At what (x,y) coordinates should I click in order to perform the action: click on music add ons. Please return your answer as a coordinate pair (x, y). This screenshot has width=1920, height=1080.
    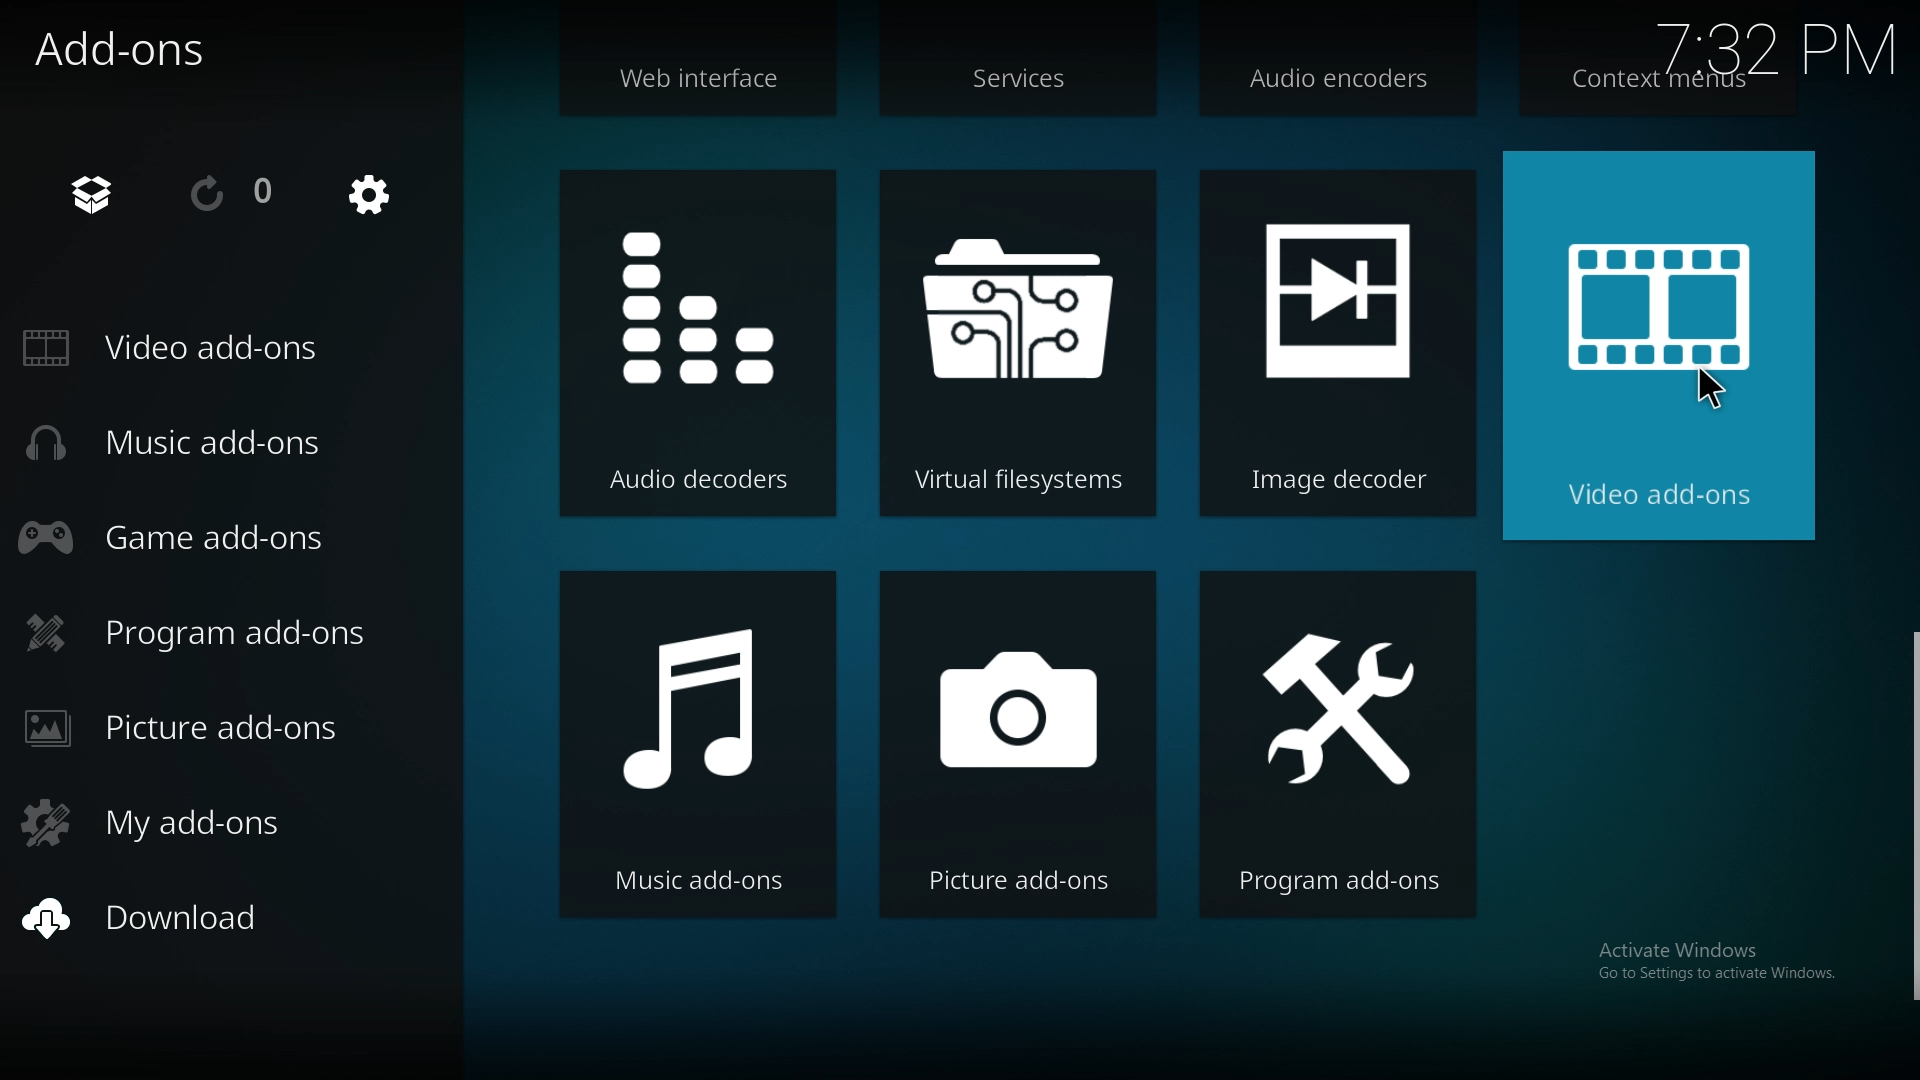
    Looking at the image, I should click on (693, 743).